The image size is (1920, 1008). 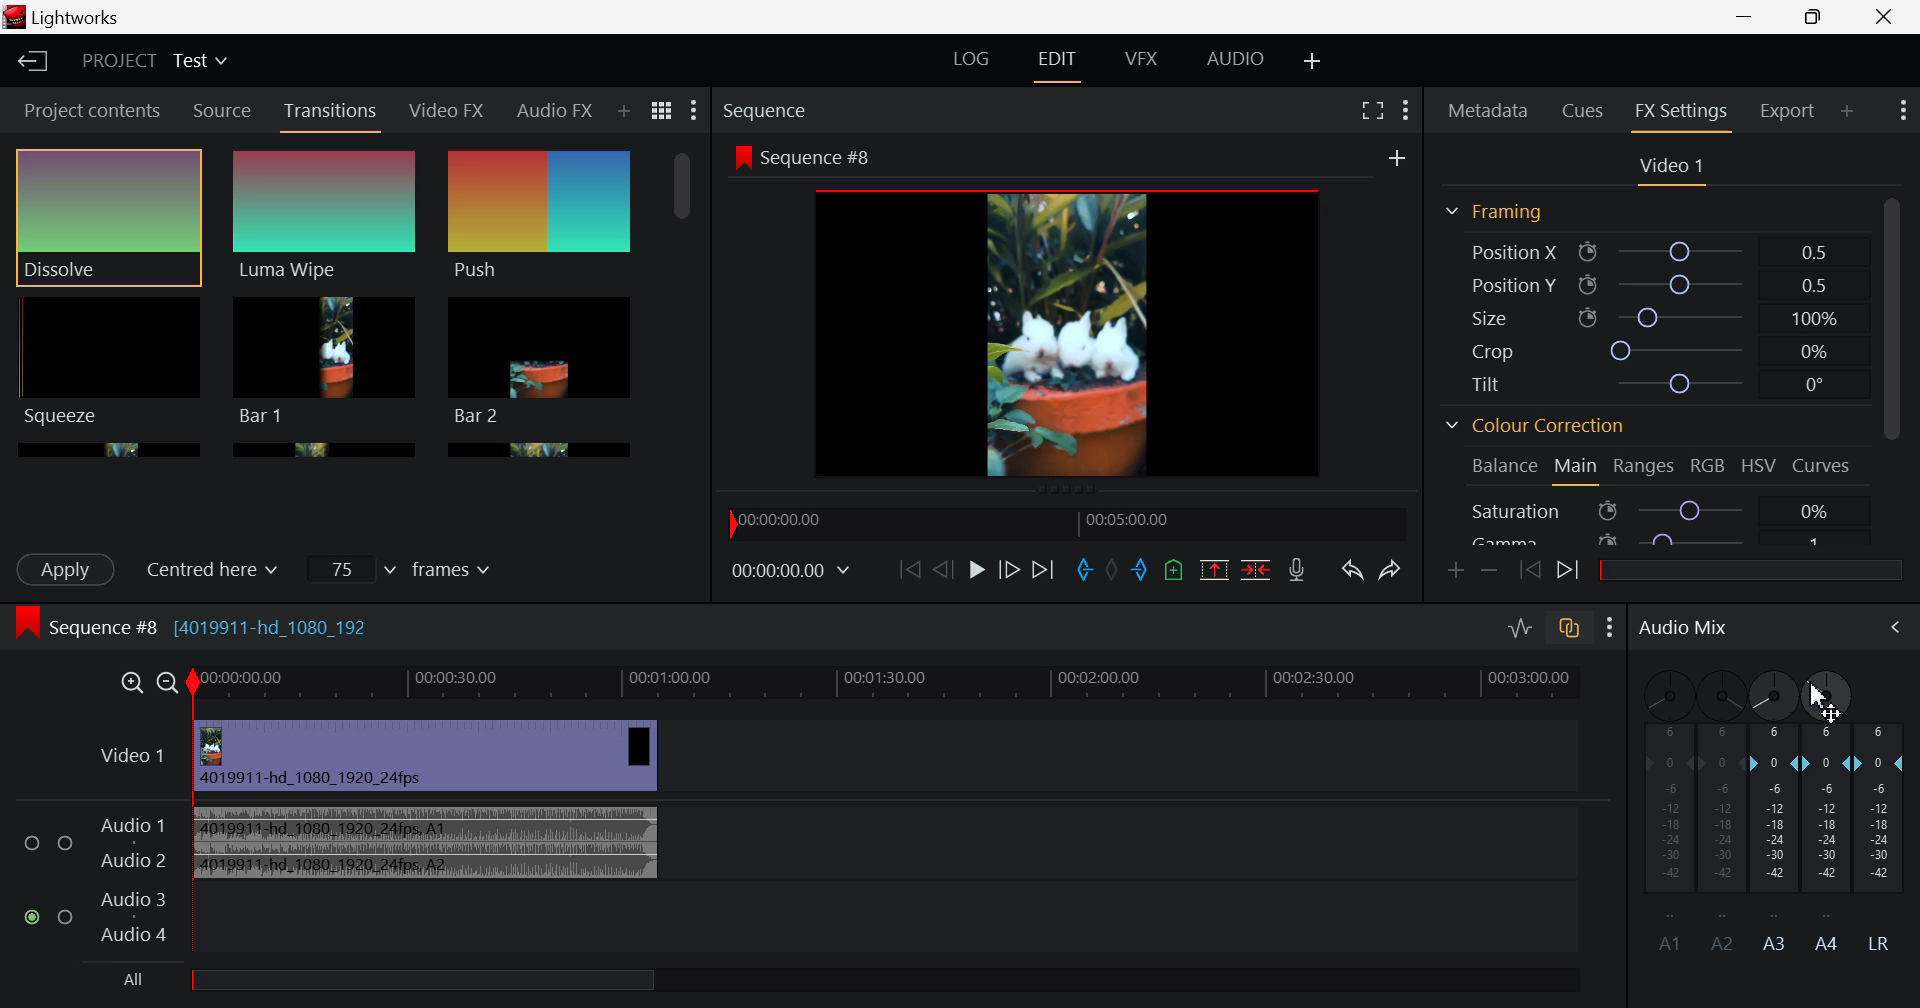 I want to click on Centered here, so click(x=221, y=567).